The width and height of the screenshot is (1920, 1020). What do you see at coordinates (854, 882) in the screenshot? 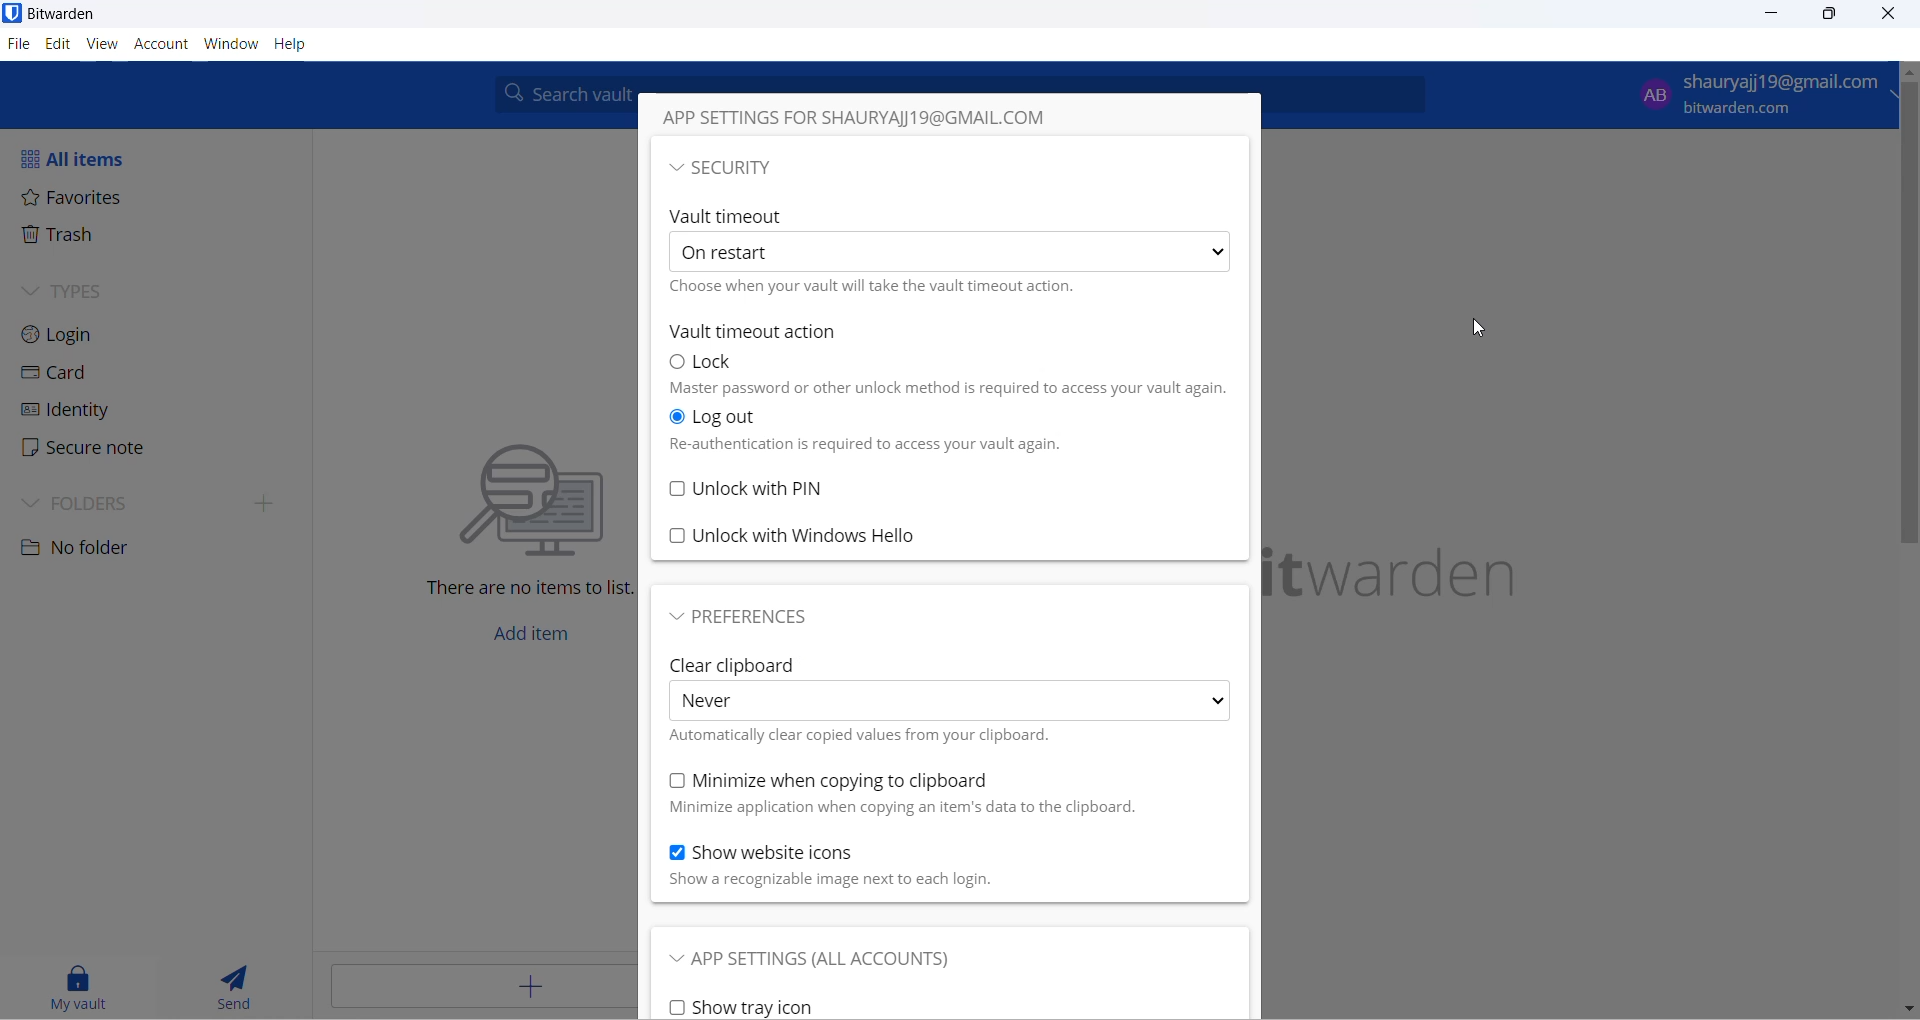
I see `text` at bounding box center [854, 882].